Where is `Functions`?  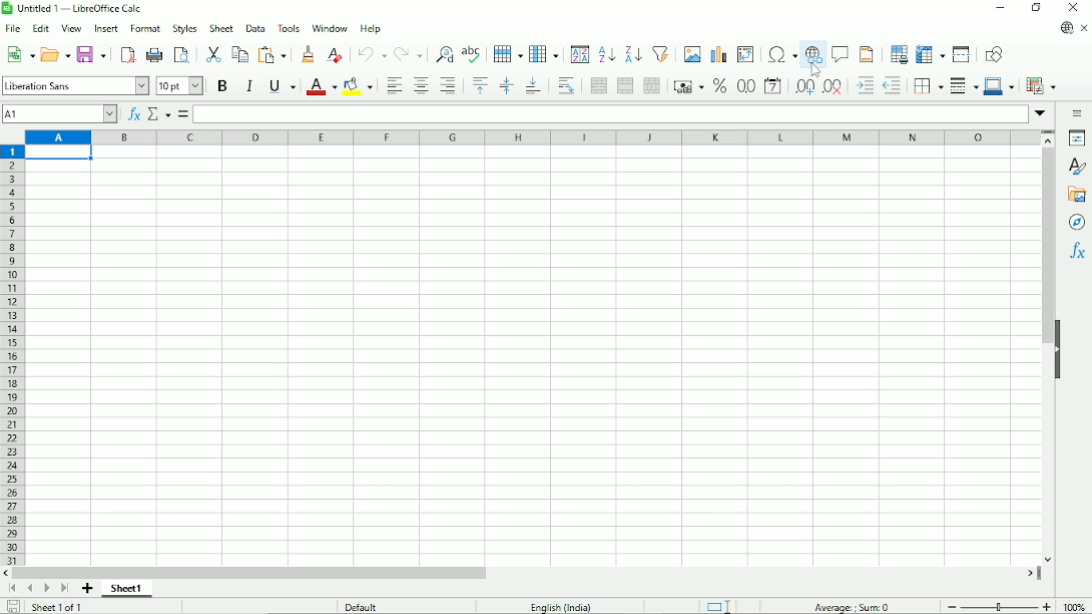
Functions is located at coordinates (1077, 254).